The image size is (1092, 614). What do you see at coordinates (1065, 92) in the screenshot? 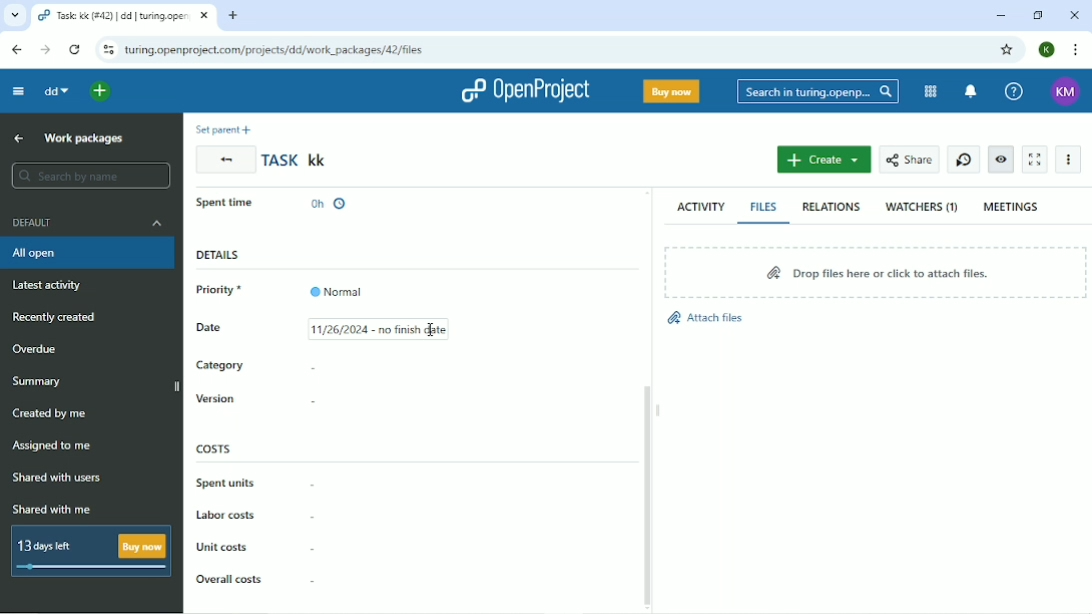
I see `KM` at bounding box center [1065, 92].